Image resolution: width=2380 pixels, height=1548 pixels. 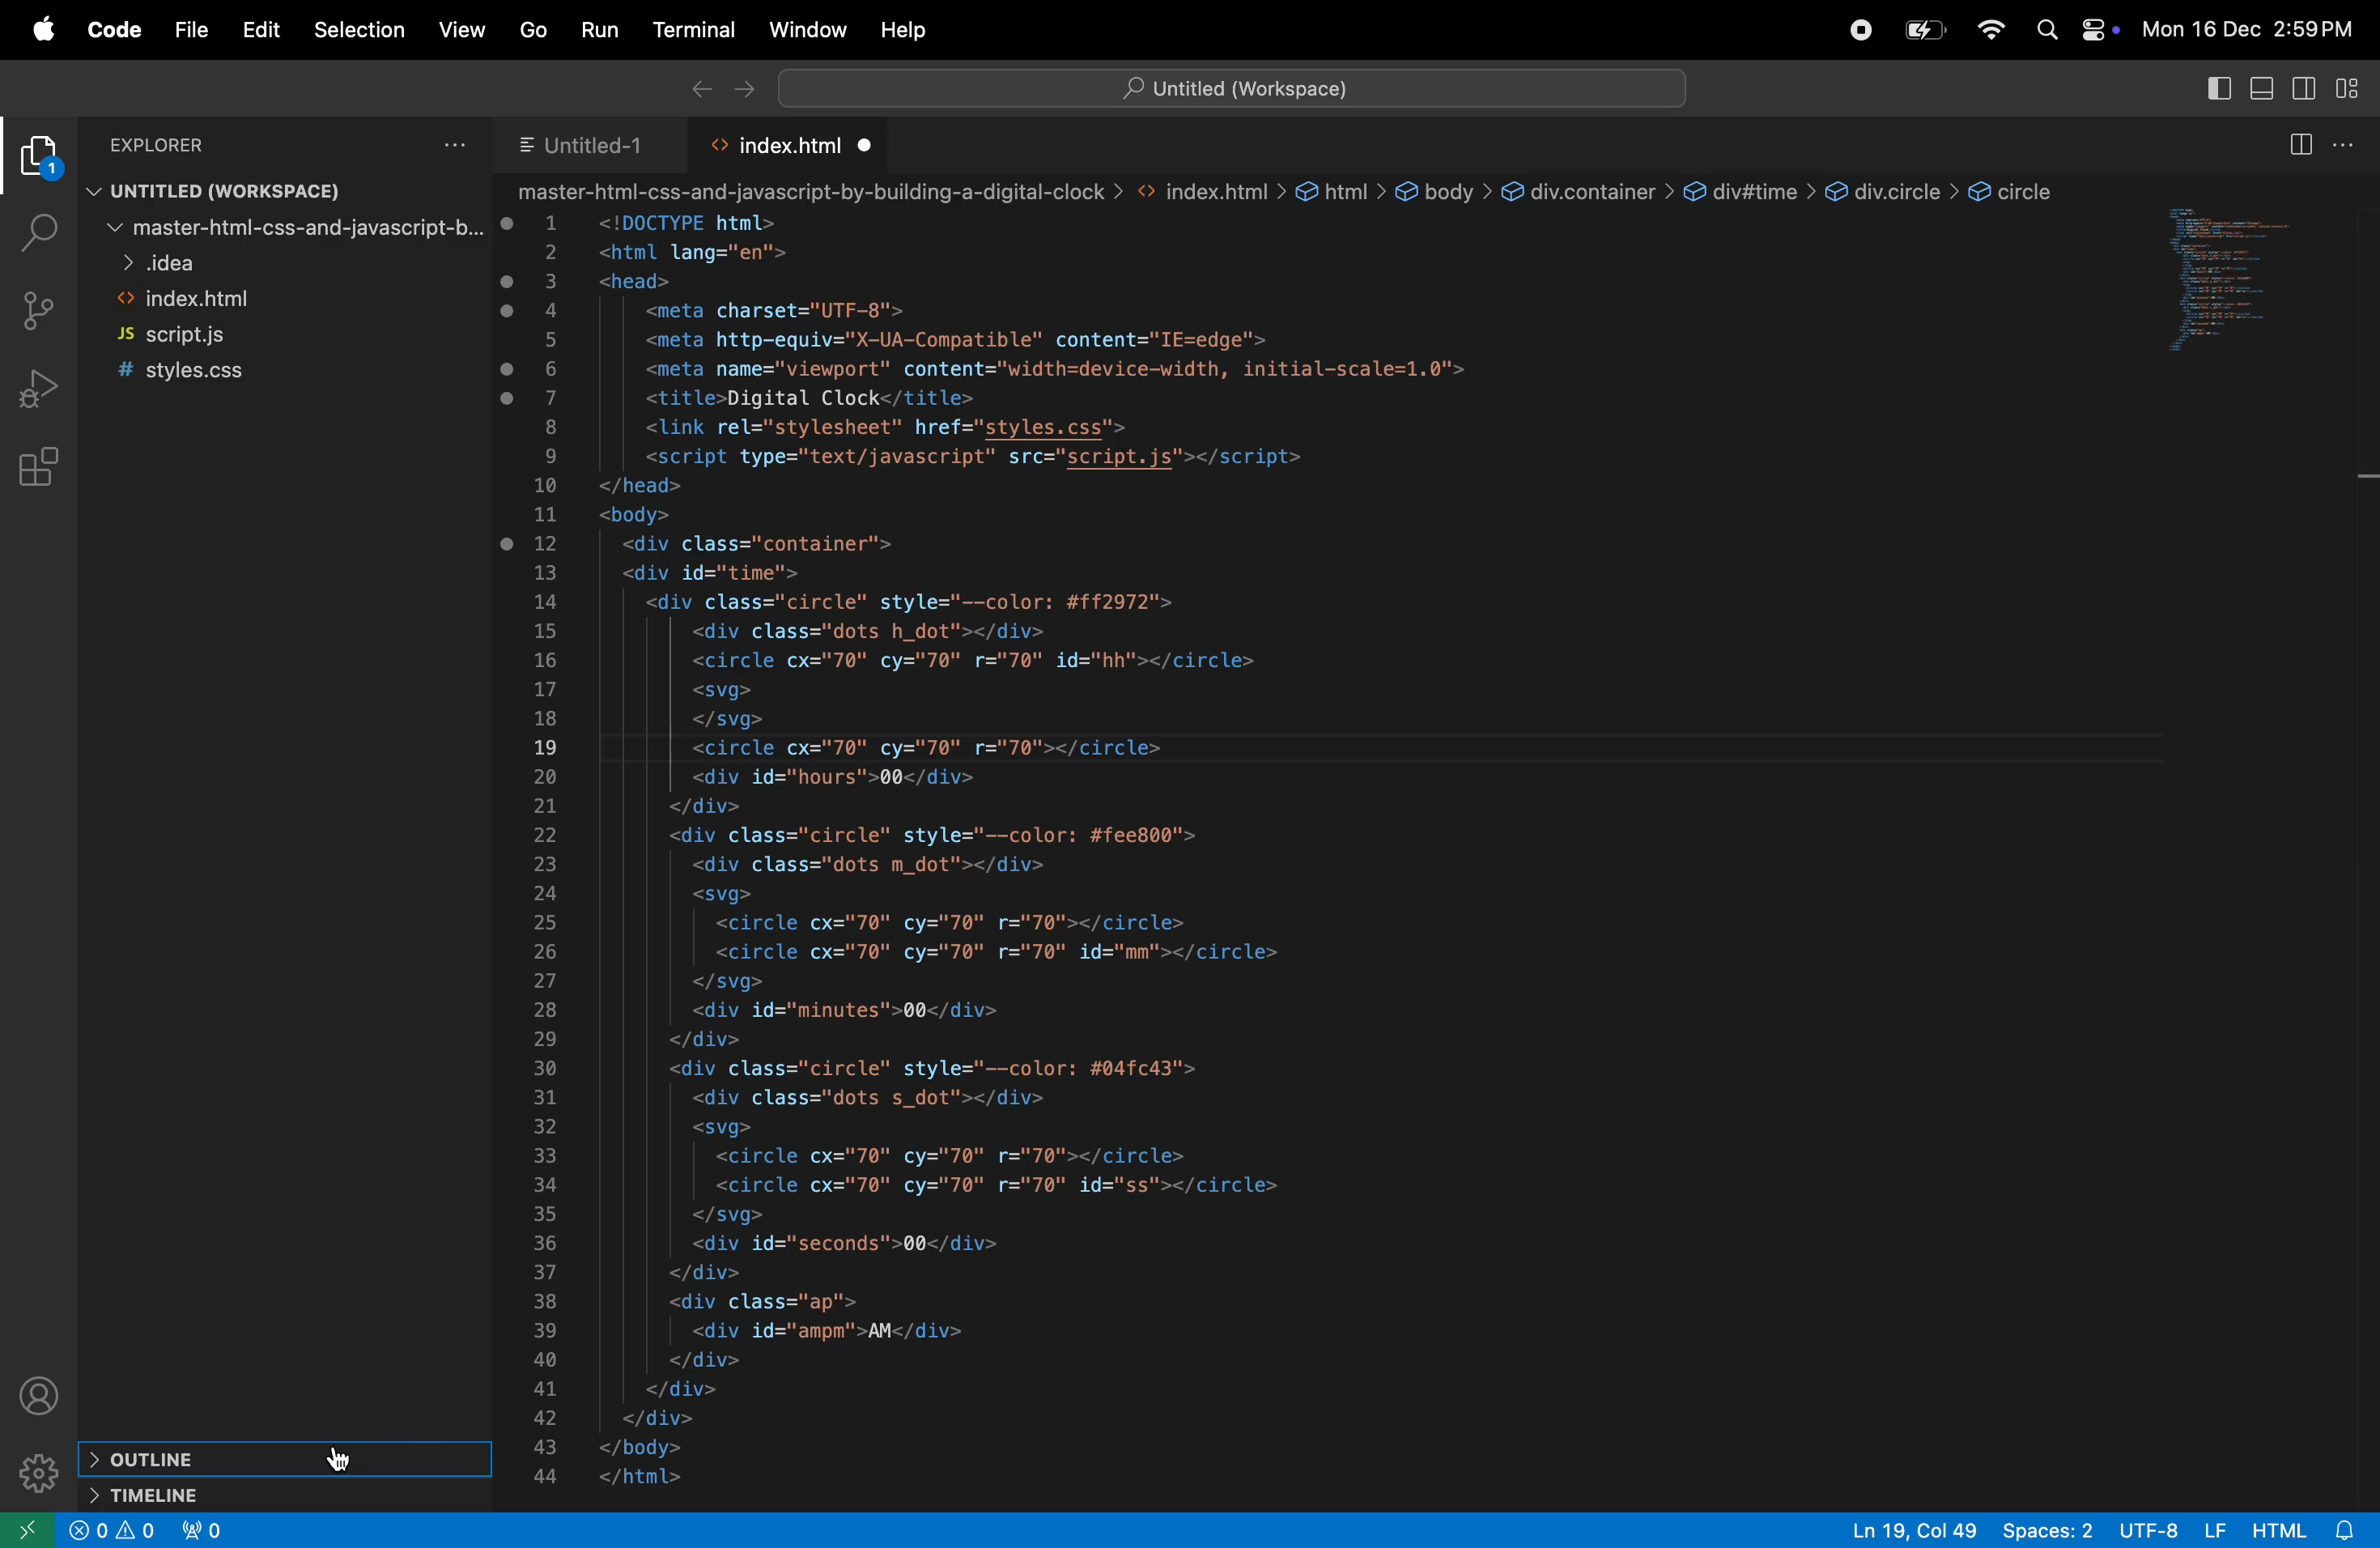 What do you see at coordinates (291, 261) in the screenshot?
I see `idea` at bounding box center [291, 261].